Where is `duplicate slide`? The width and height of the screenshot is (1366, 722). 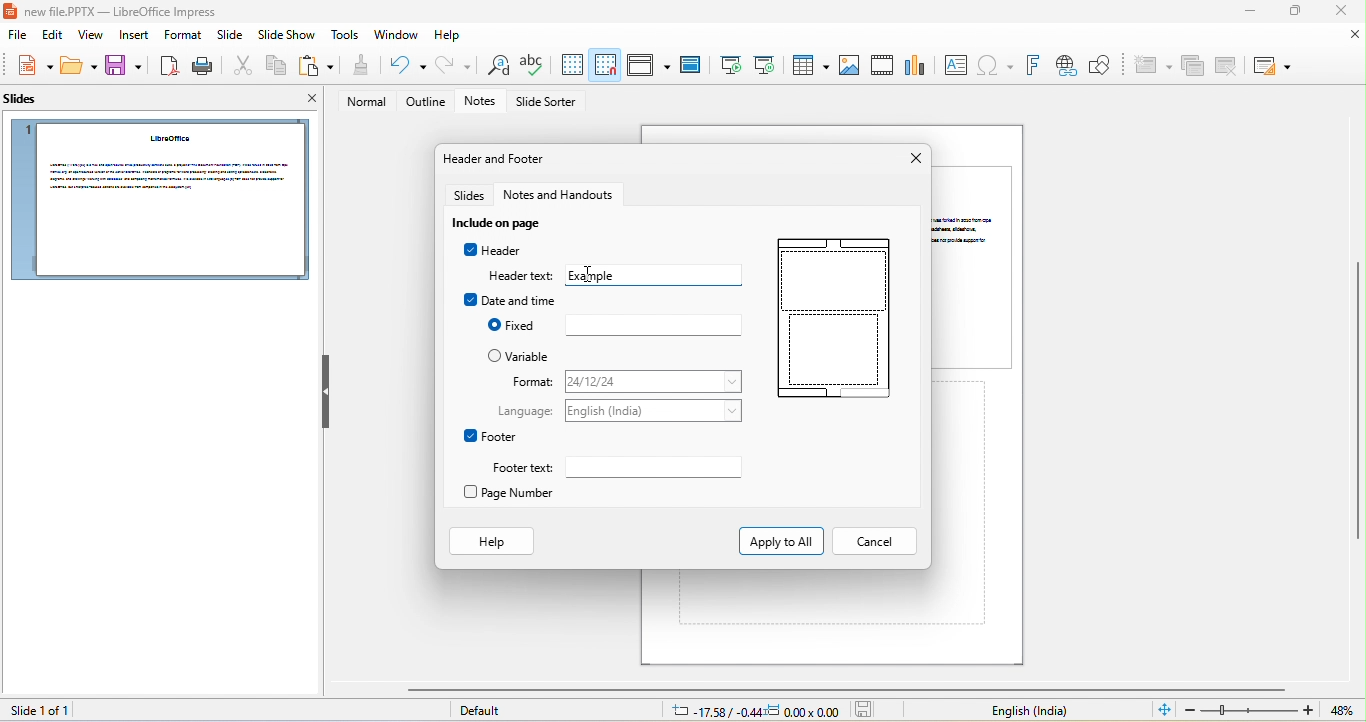 duplicate slide is located at coordinates (1193, 67).